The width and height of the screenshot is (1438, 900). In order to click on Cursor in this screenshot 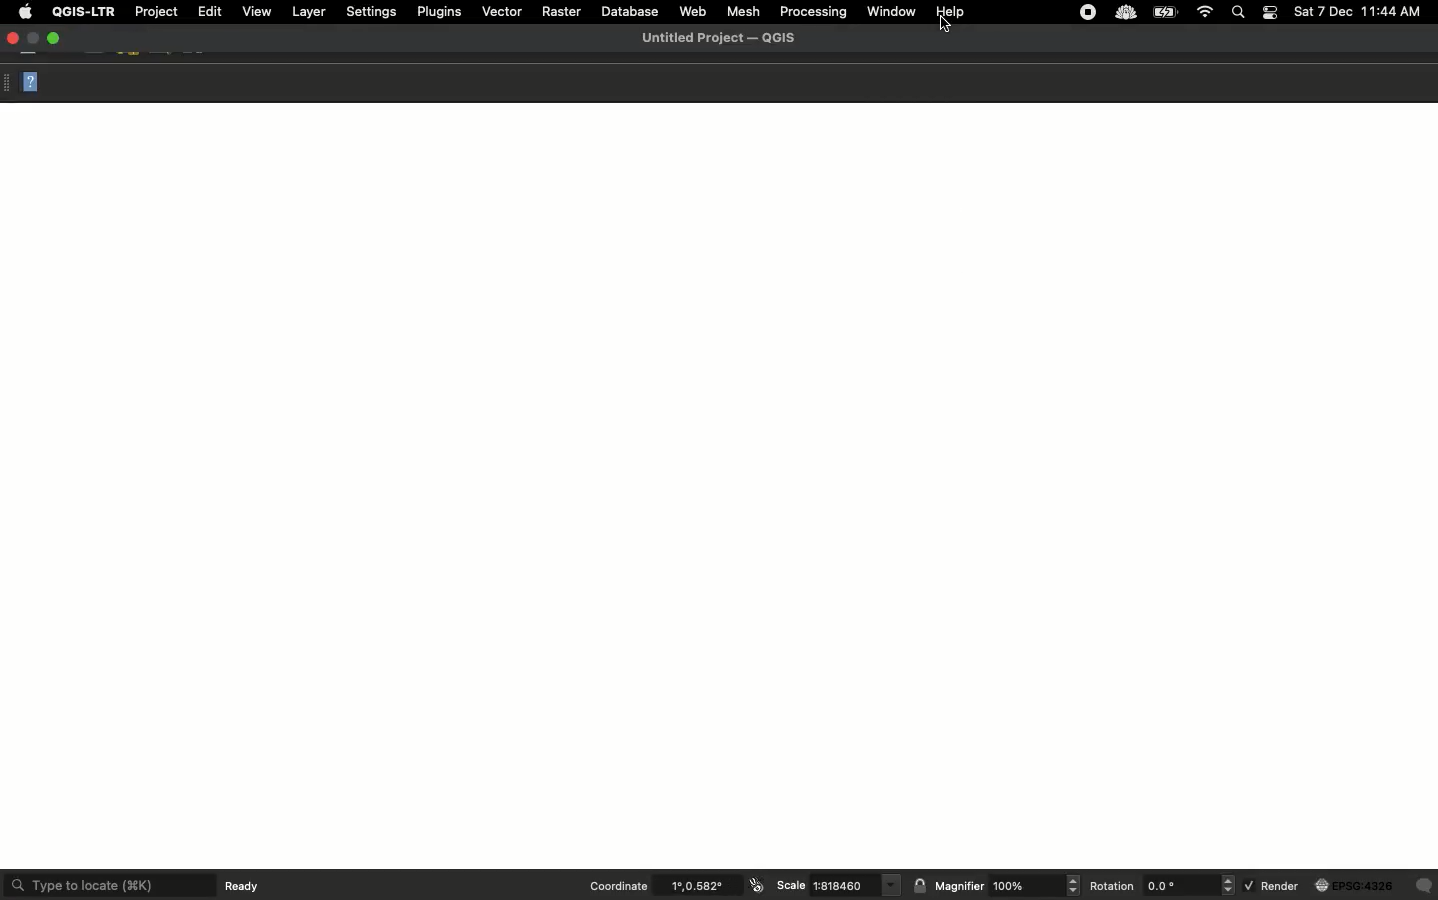, I will do `click(951, 27)`.